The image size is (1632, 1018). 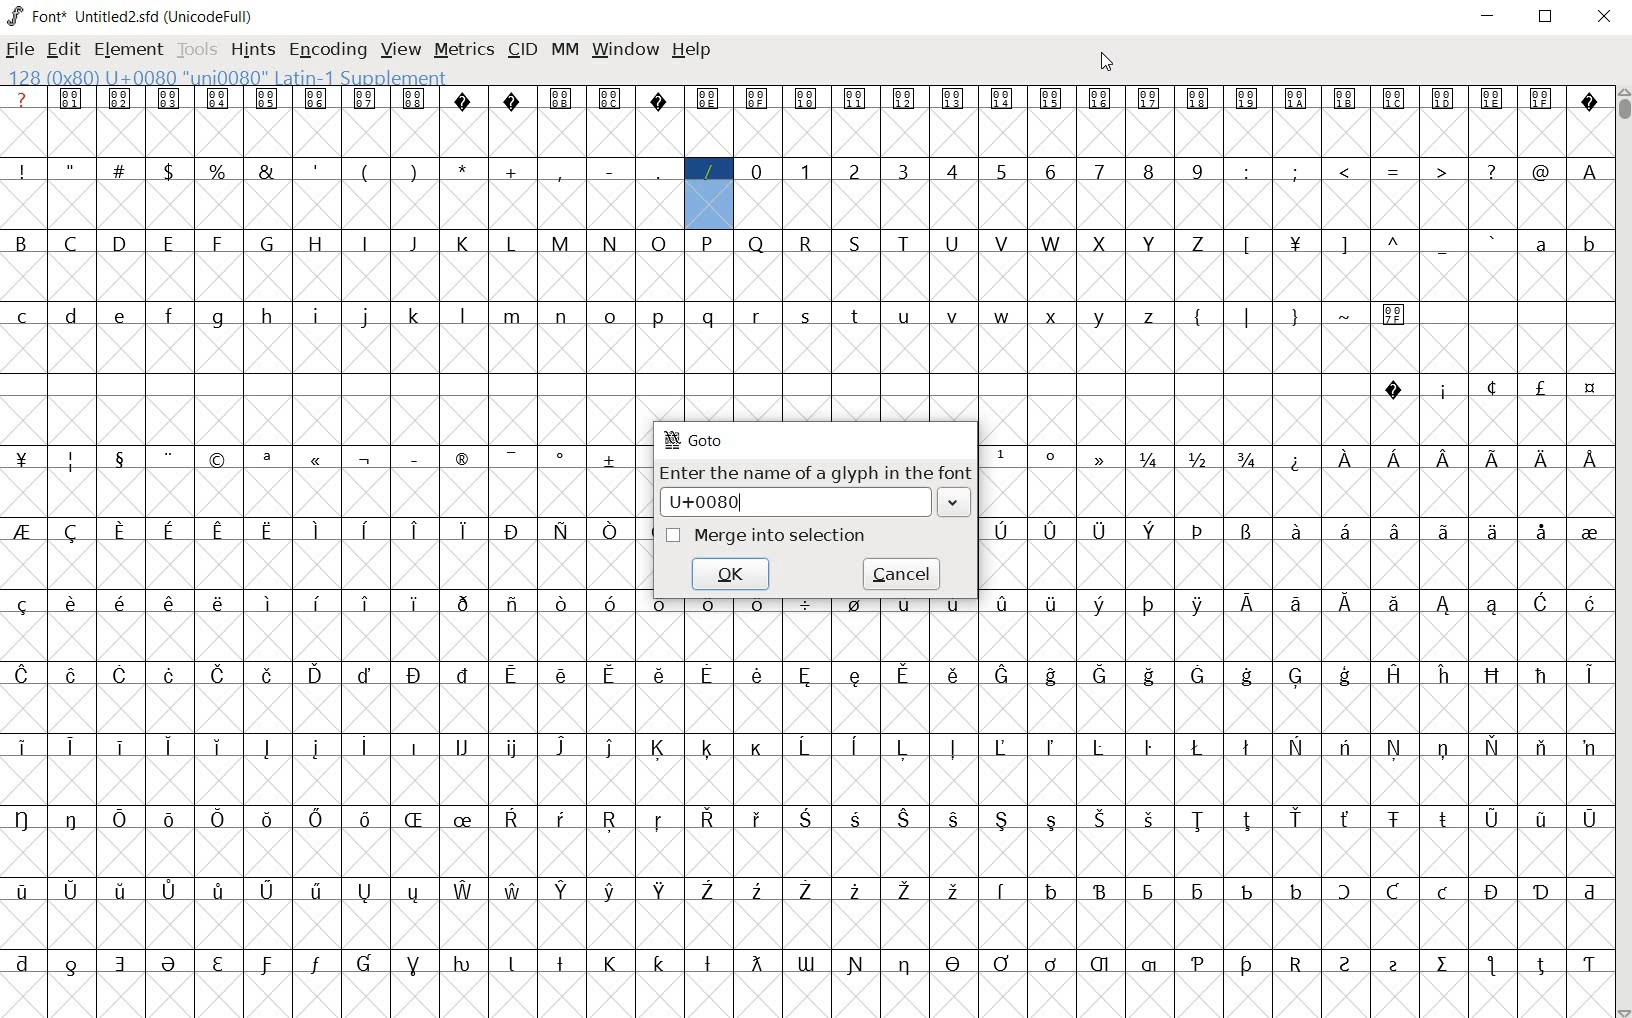 I want to click on glyph, so click(x=1001, y=963).